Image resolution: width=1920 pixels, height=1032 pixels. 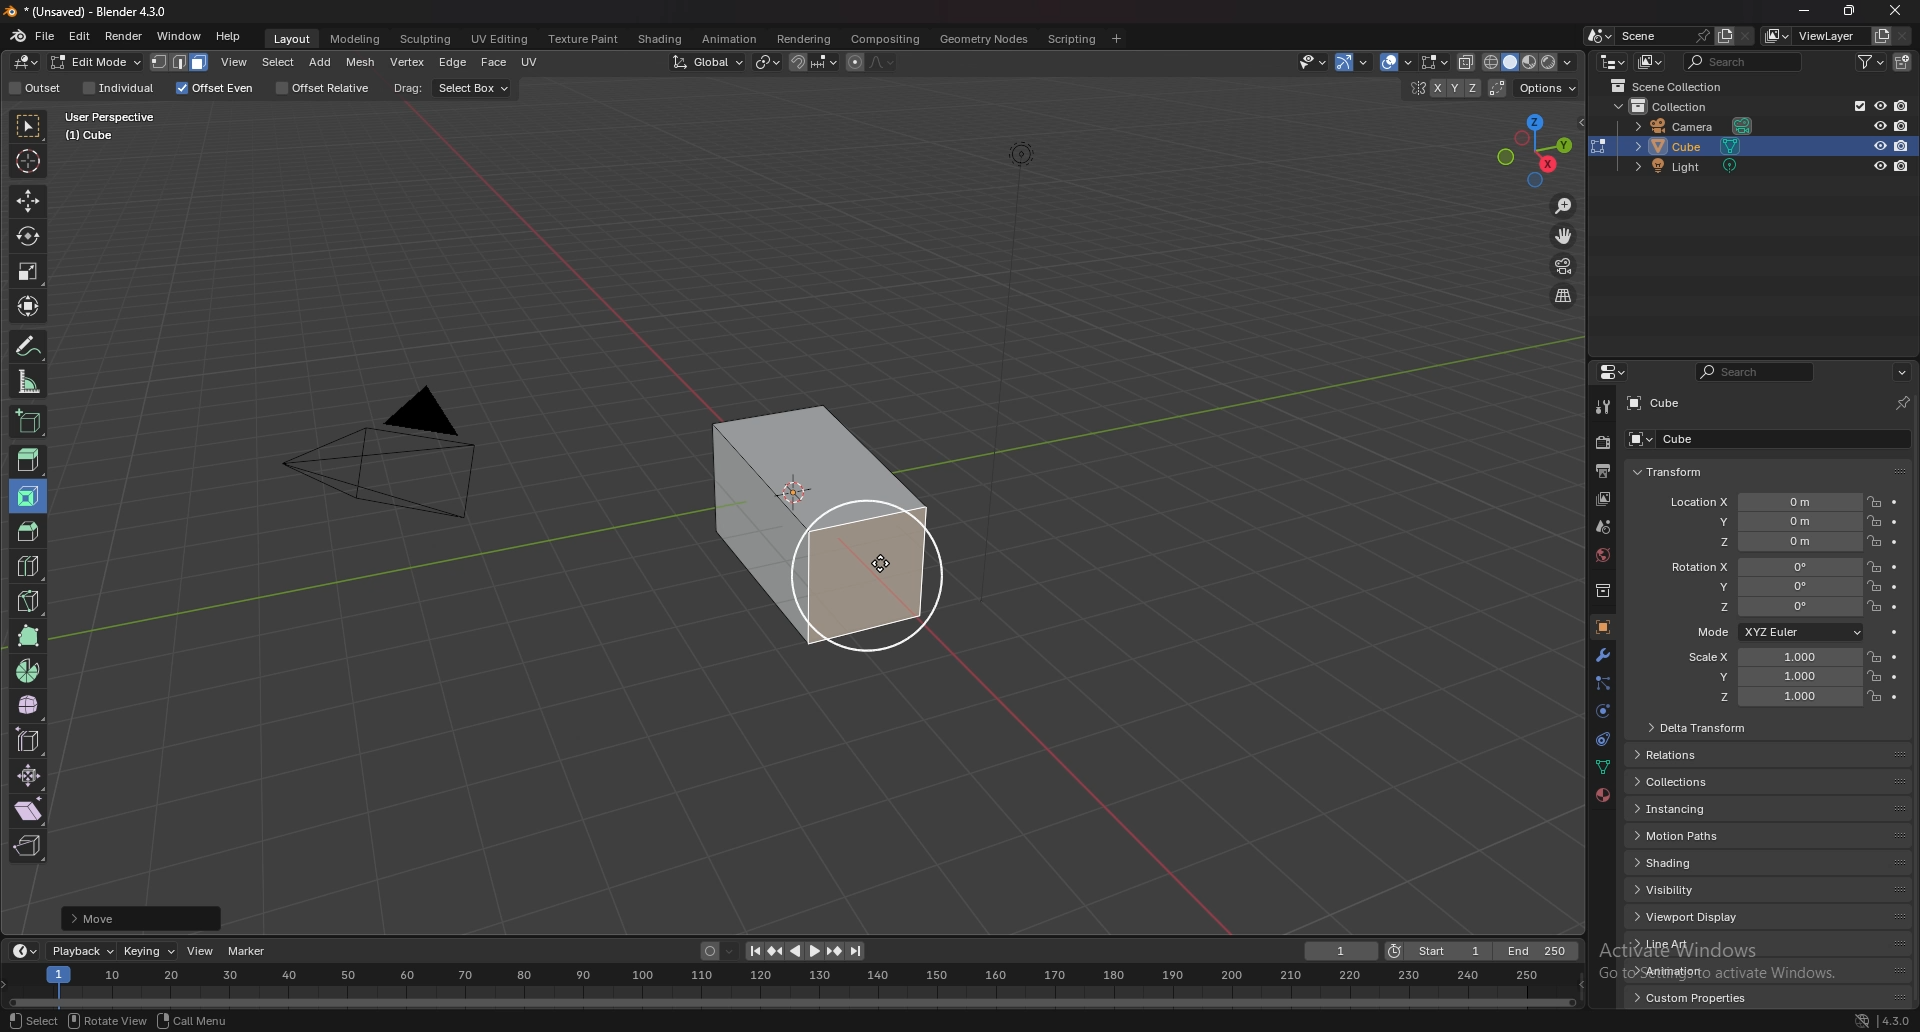 What do you see at coordinates (1874, 501) in the screenshot?
I see `lock` at bounding box center [1874, 501].